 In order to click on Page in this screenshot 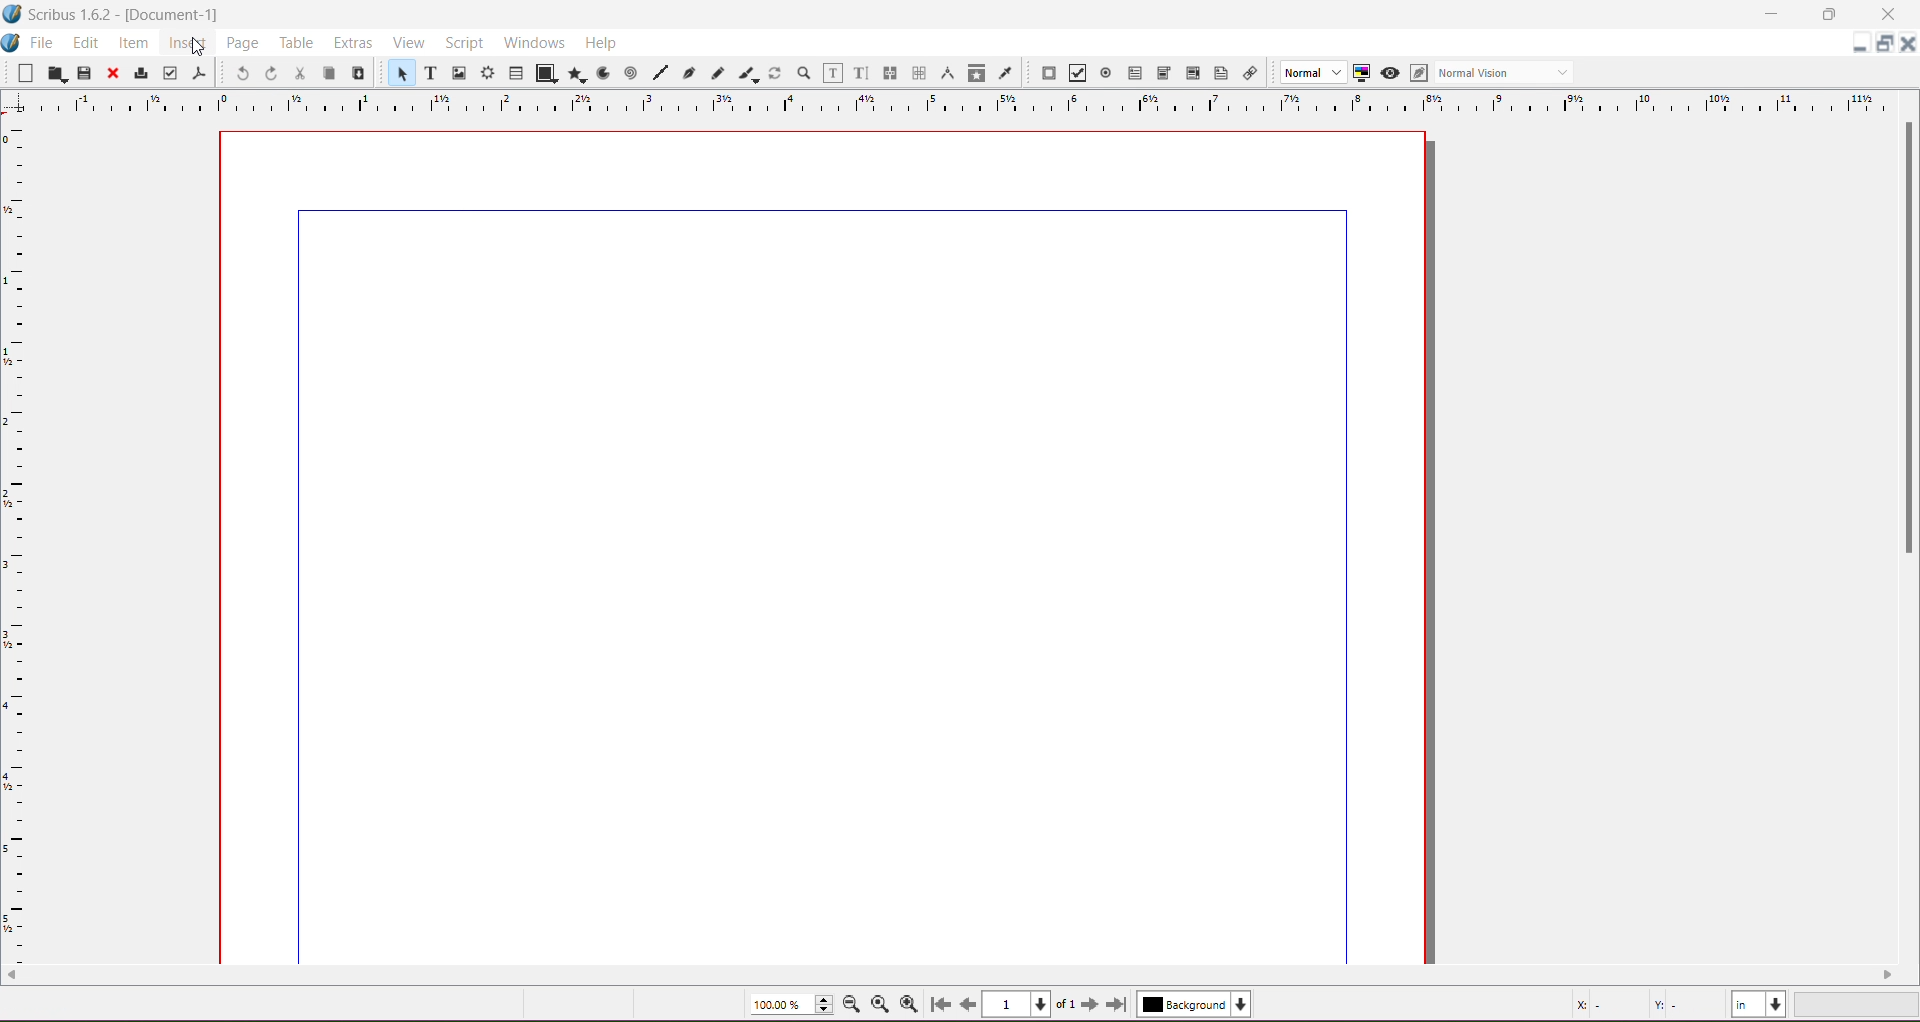, I will do `click(245, 44)`.